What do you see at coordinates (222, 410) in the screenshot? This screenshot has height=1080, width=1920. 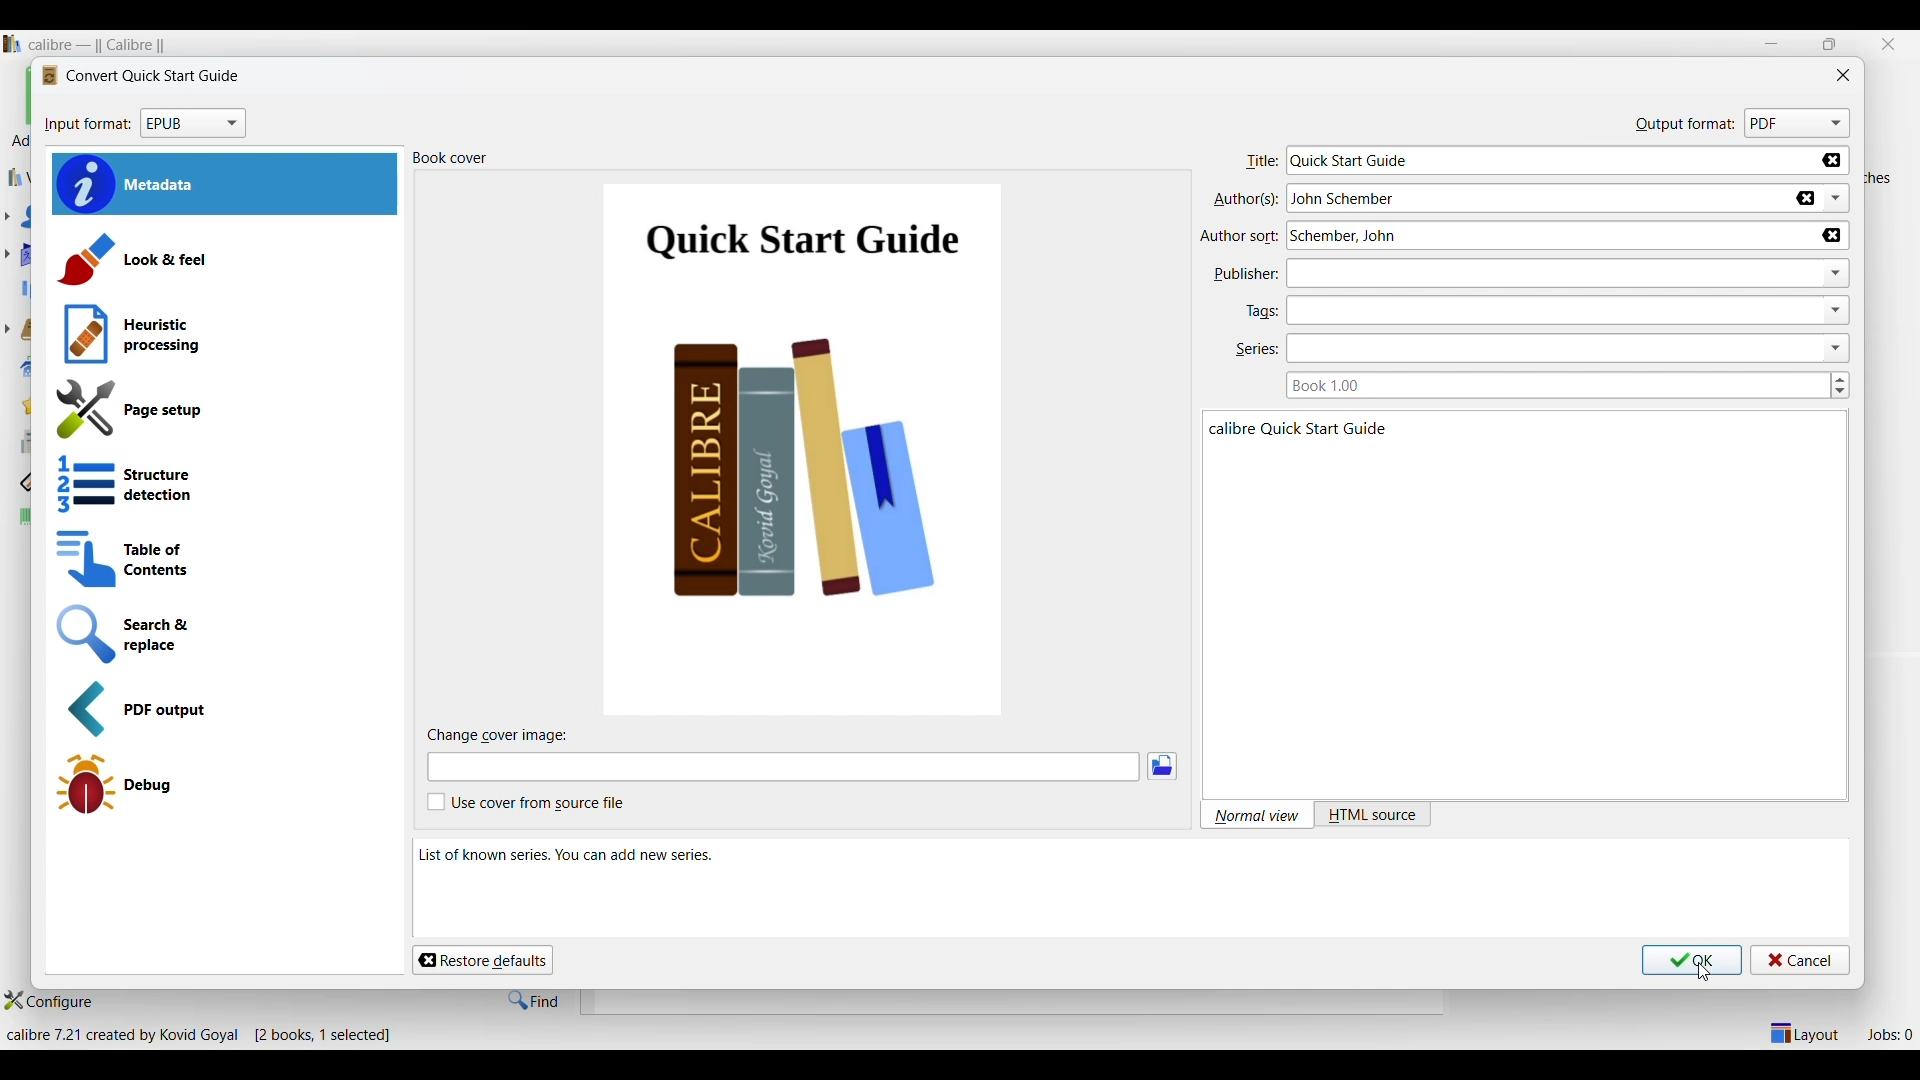 I see `Page setup` at bounding box center [222, 410].